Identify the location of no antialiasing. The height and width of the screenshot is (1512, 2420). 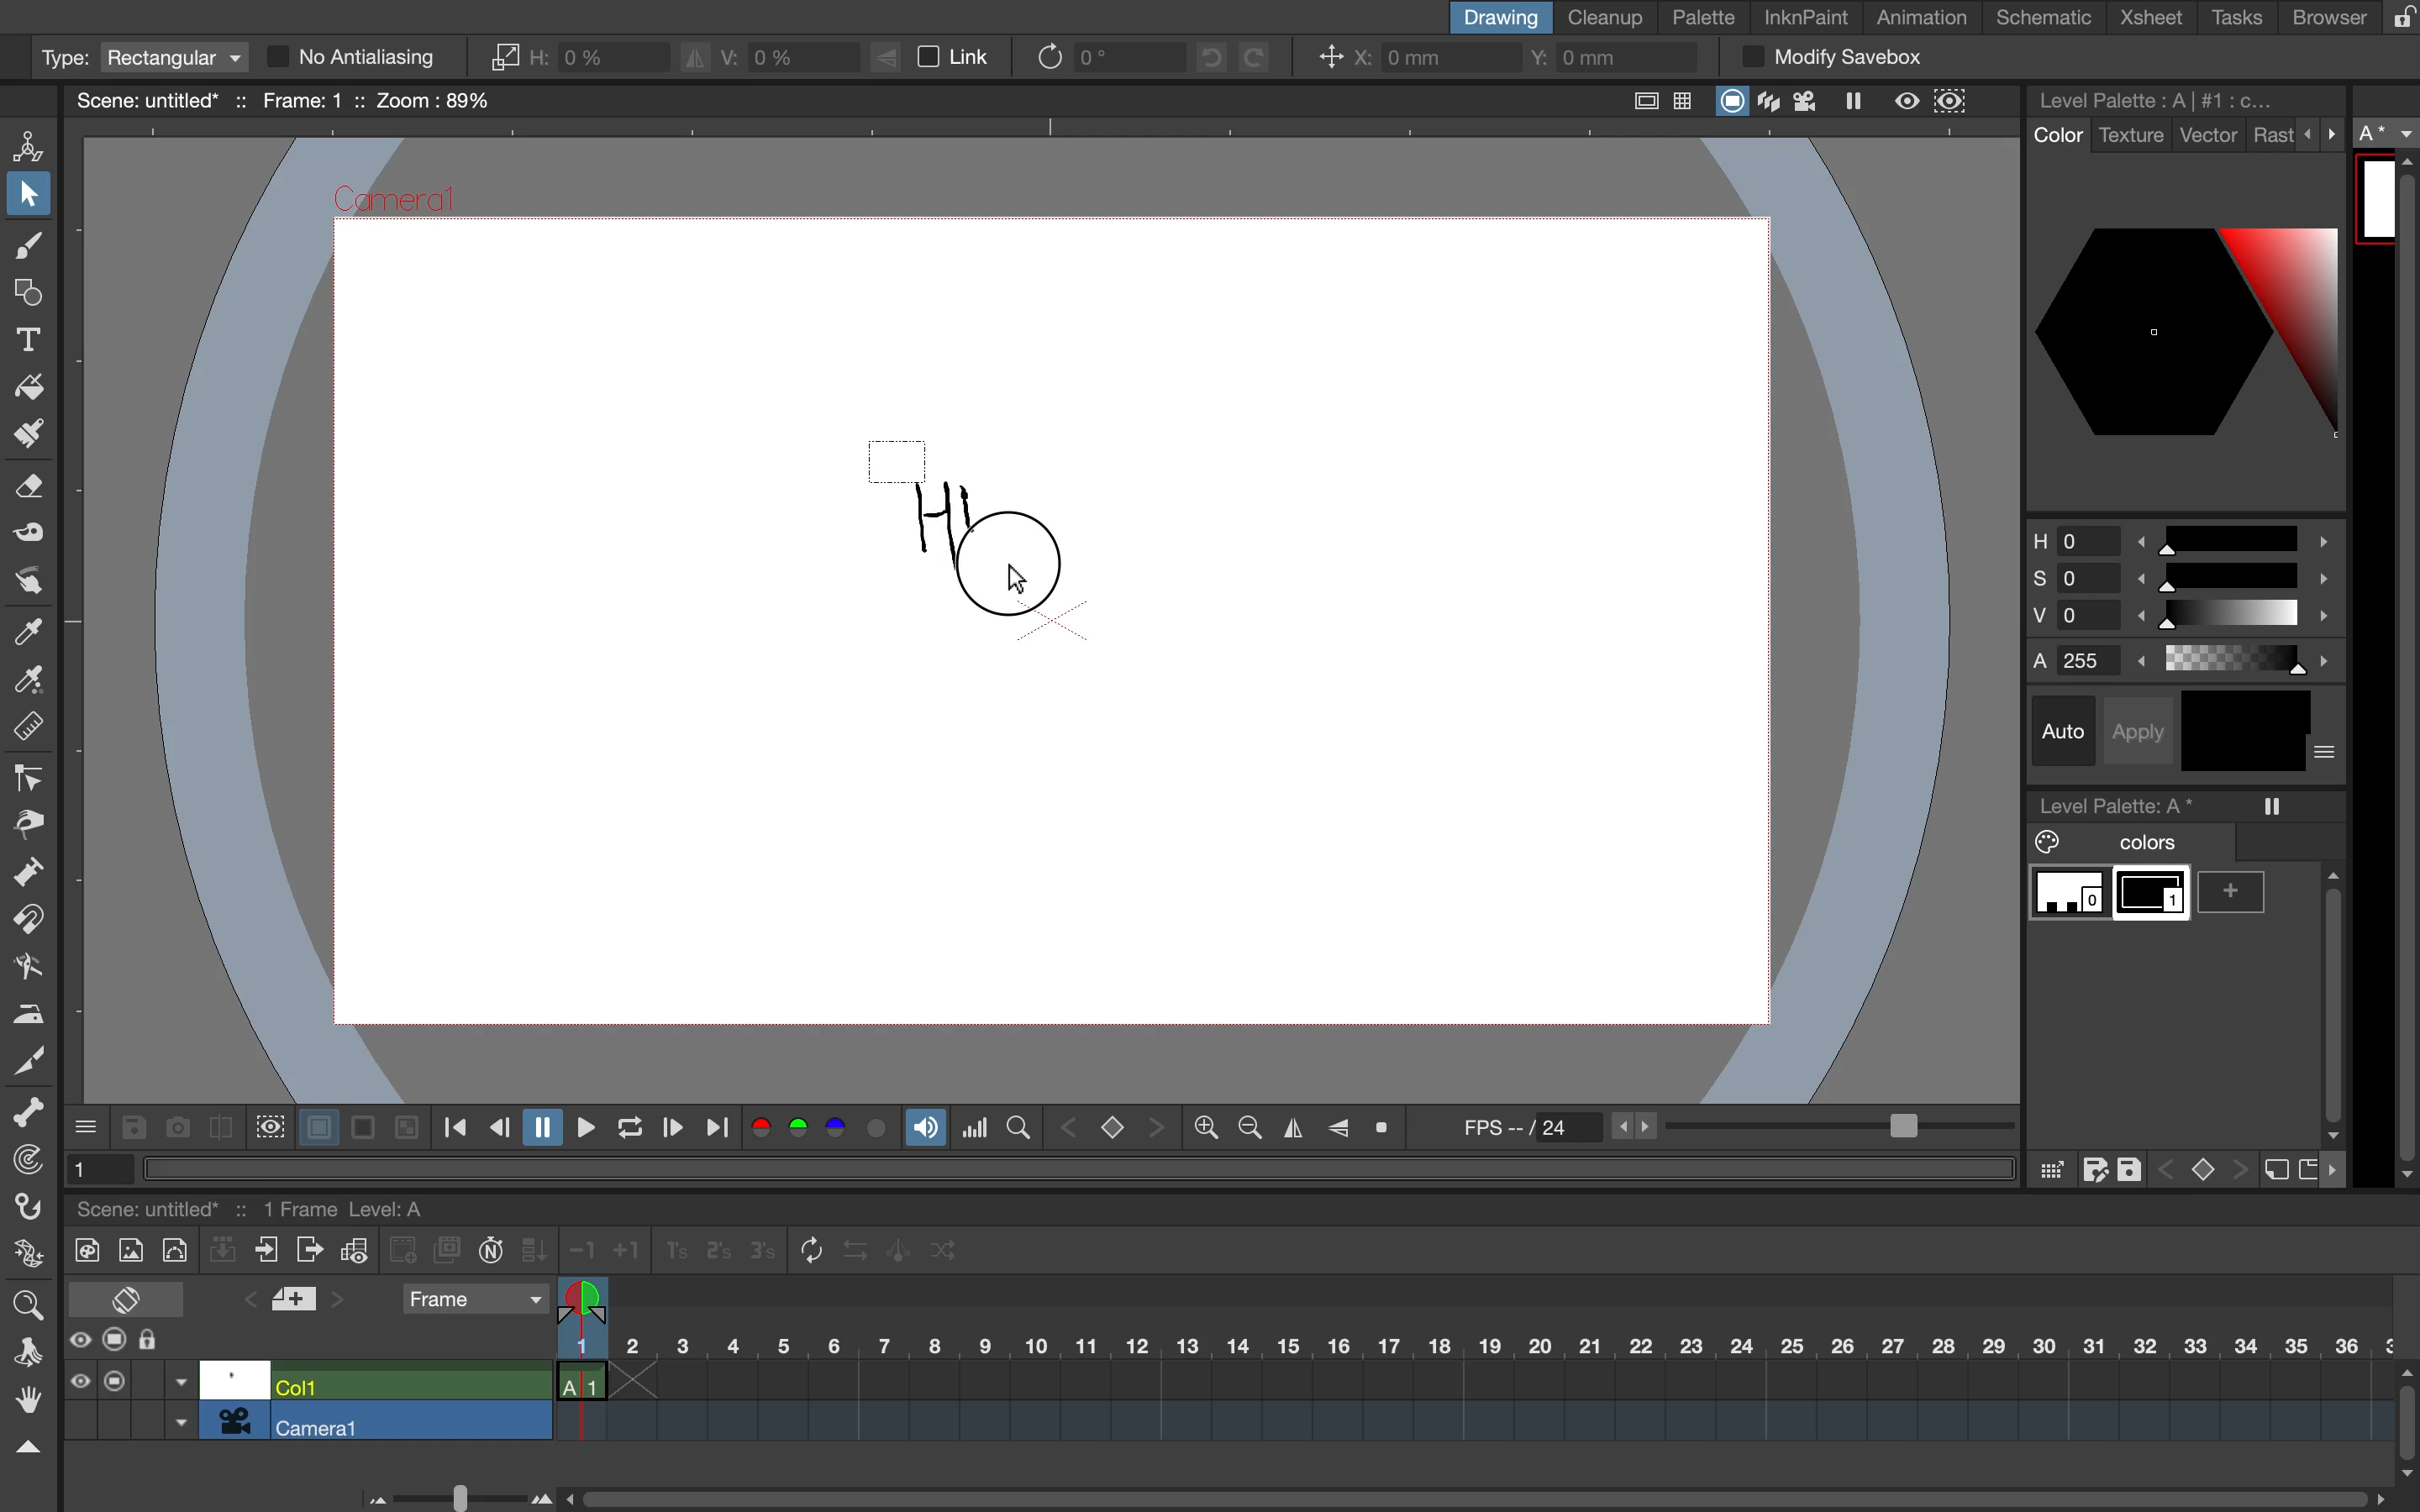
(370, 57).